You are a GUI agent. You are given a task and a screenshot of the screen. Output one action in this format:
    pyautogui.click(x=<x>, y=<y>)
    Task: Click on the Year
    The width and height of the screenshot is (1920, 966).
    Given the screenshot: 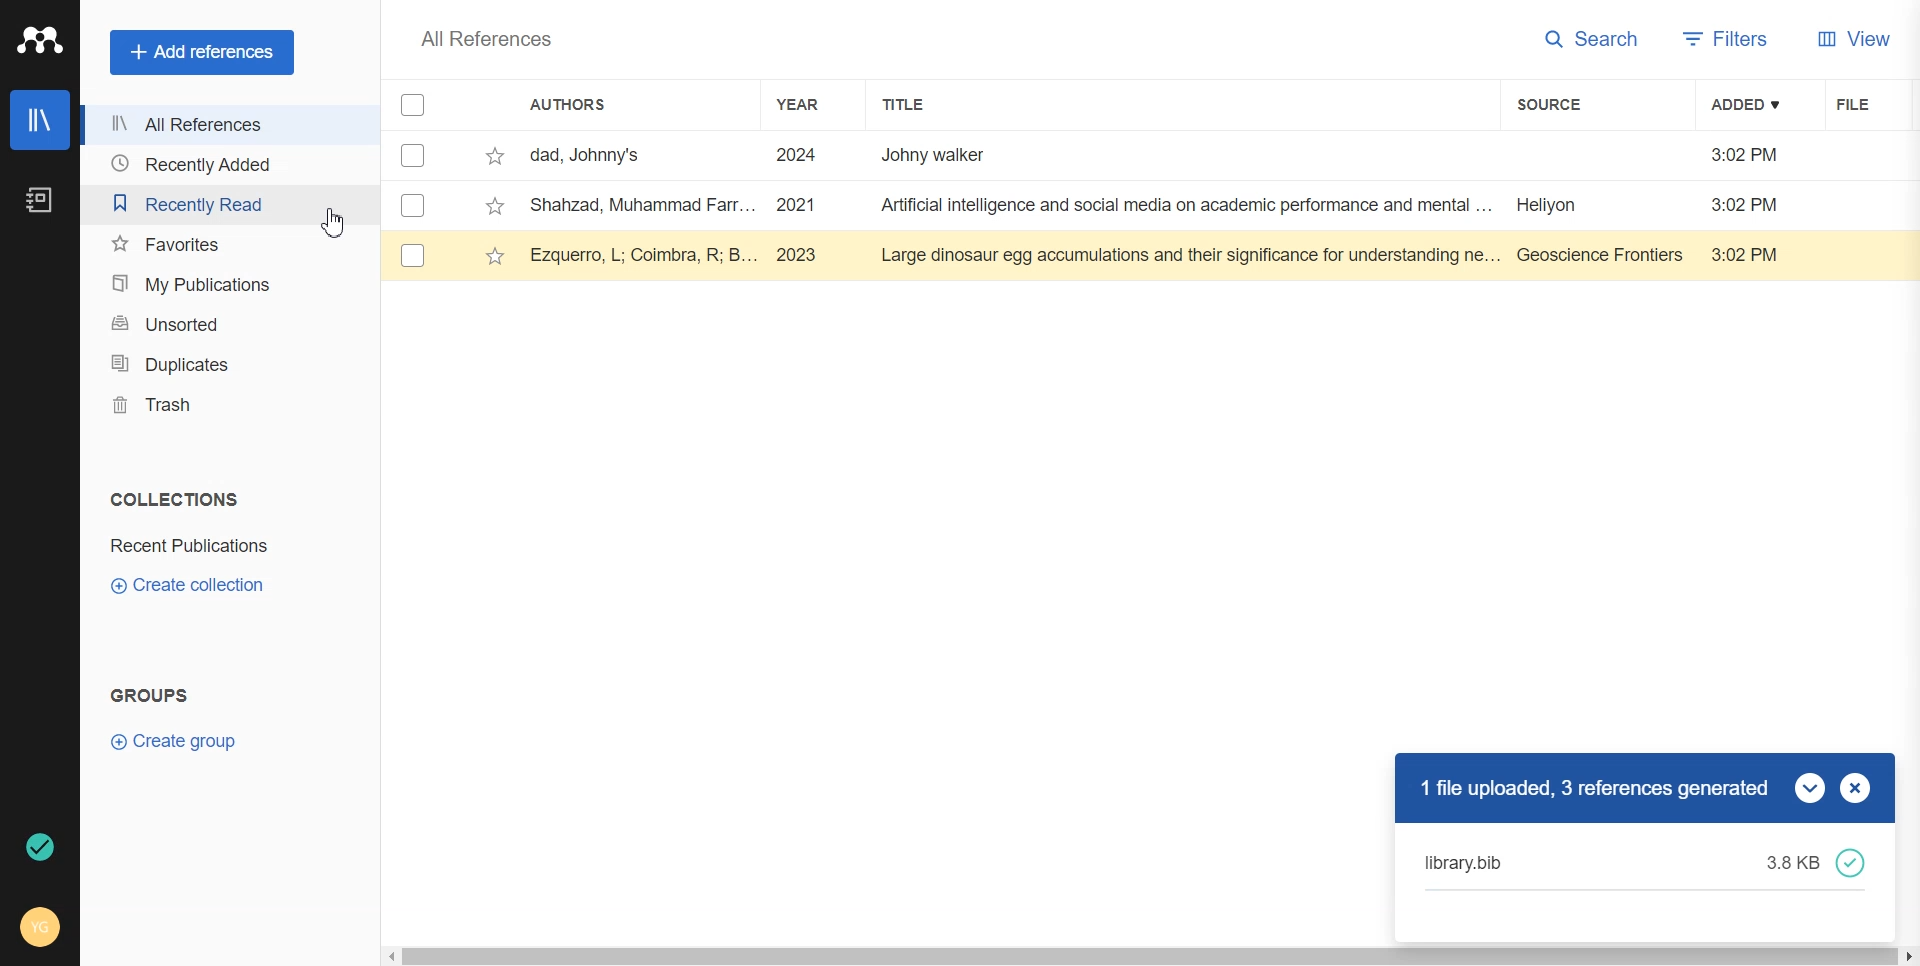 What is the action you would take?
    pyautogui.click(x=803, y=105)
    